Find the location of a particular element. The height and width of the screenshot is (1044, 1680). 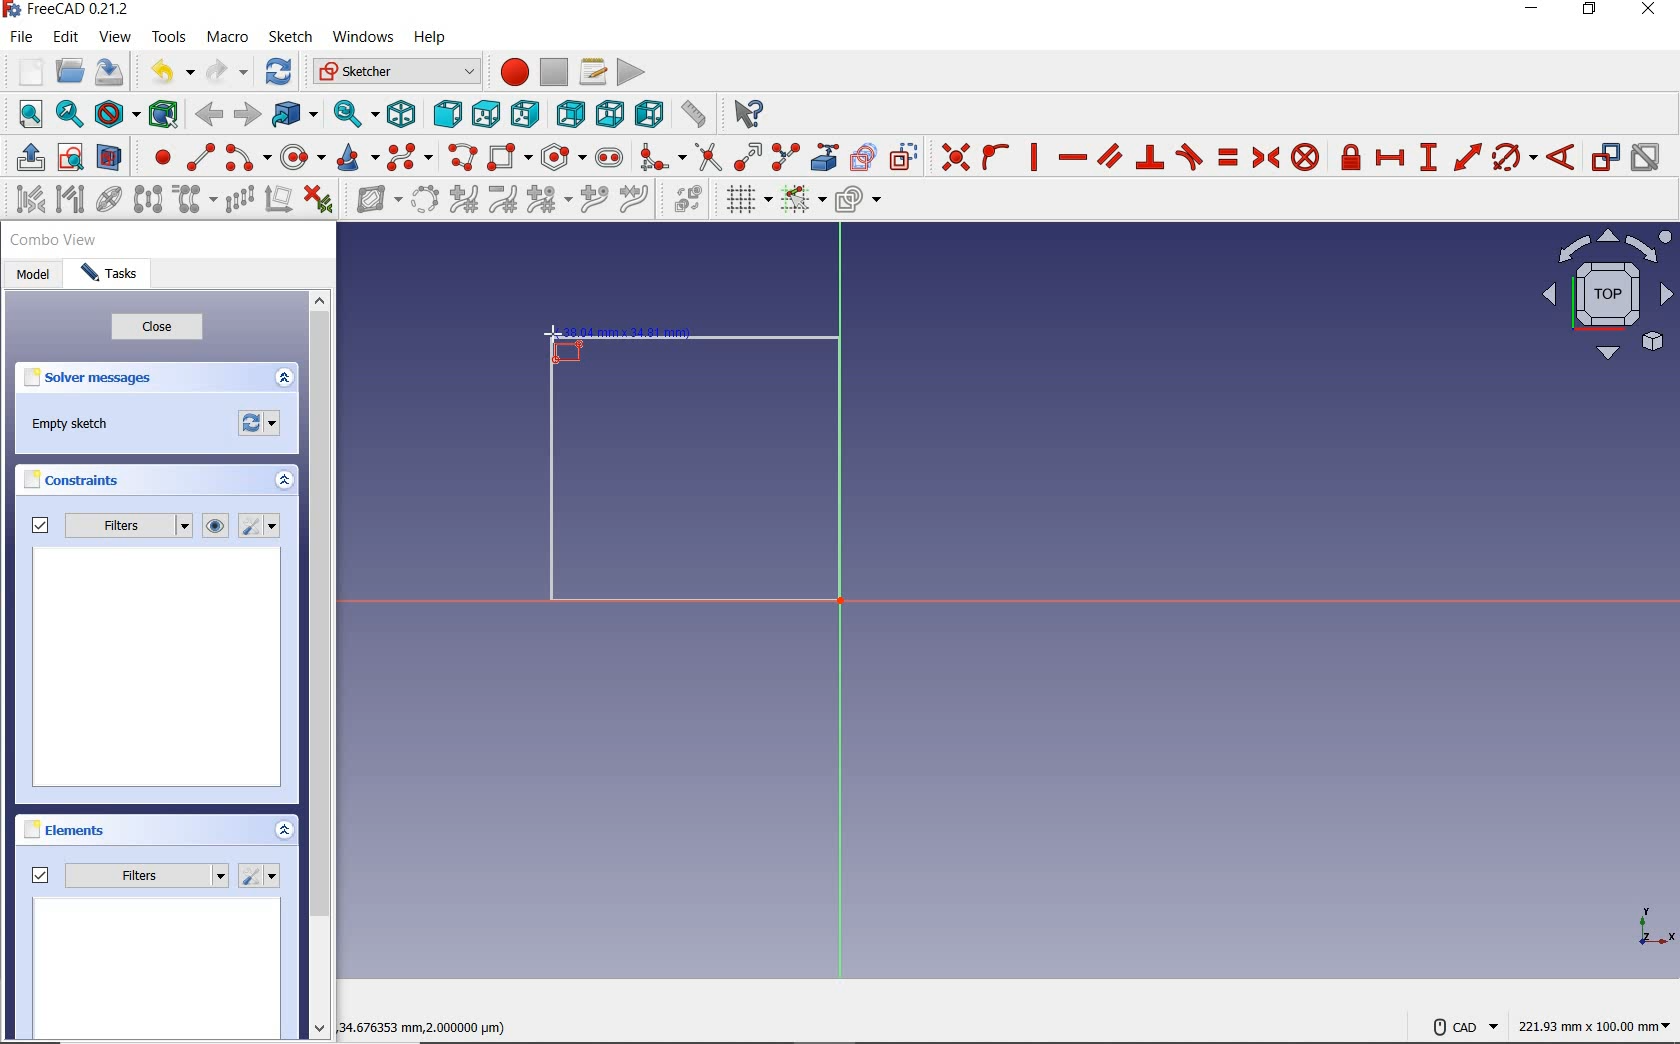

view sketch is located at coordinates (71, 159).